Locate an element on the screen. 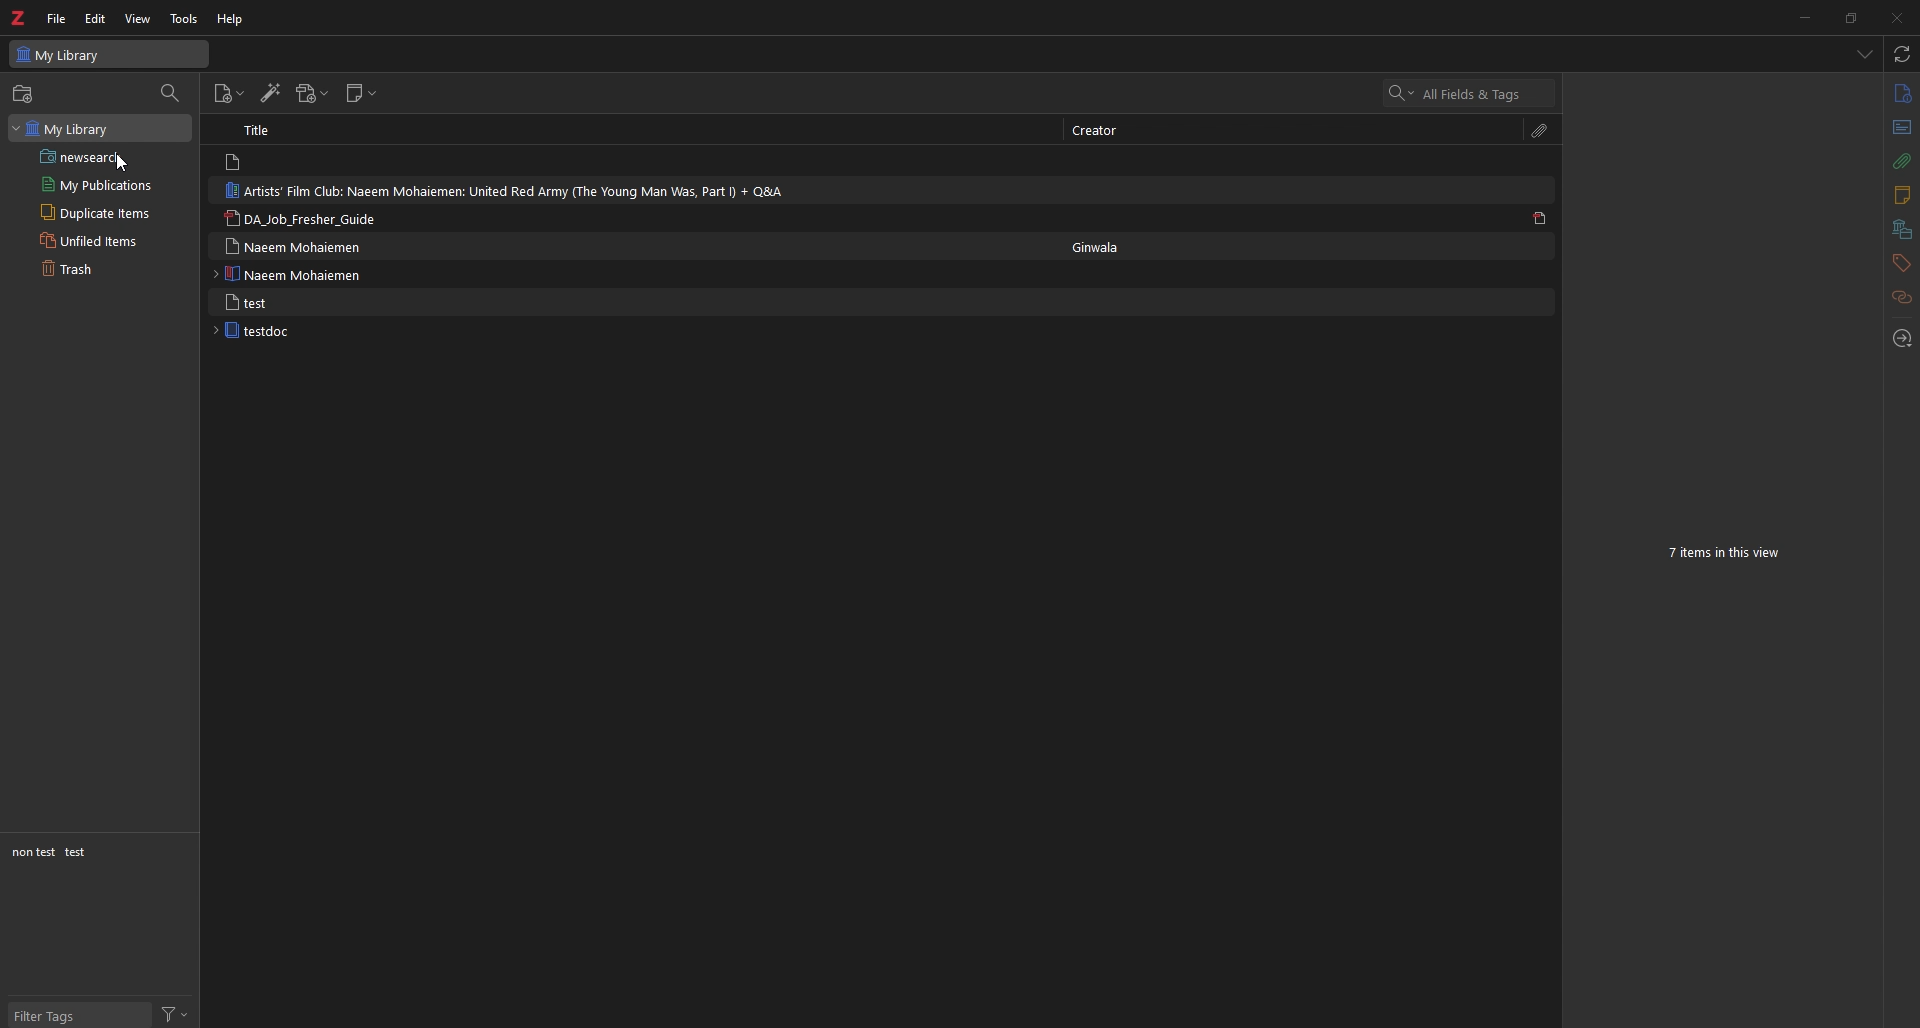 The width and height of the screenshot is (1920, 1028). minimize is located at coordinates (1810, 16).